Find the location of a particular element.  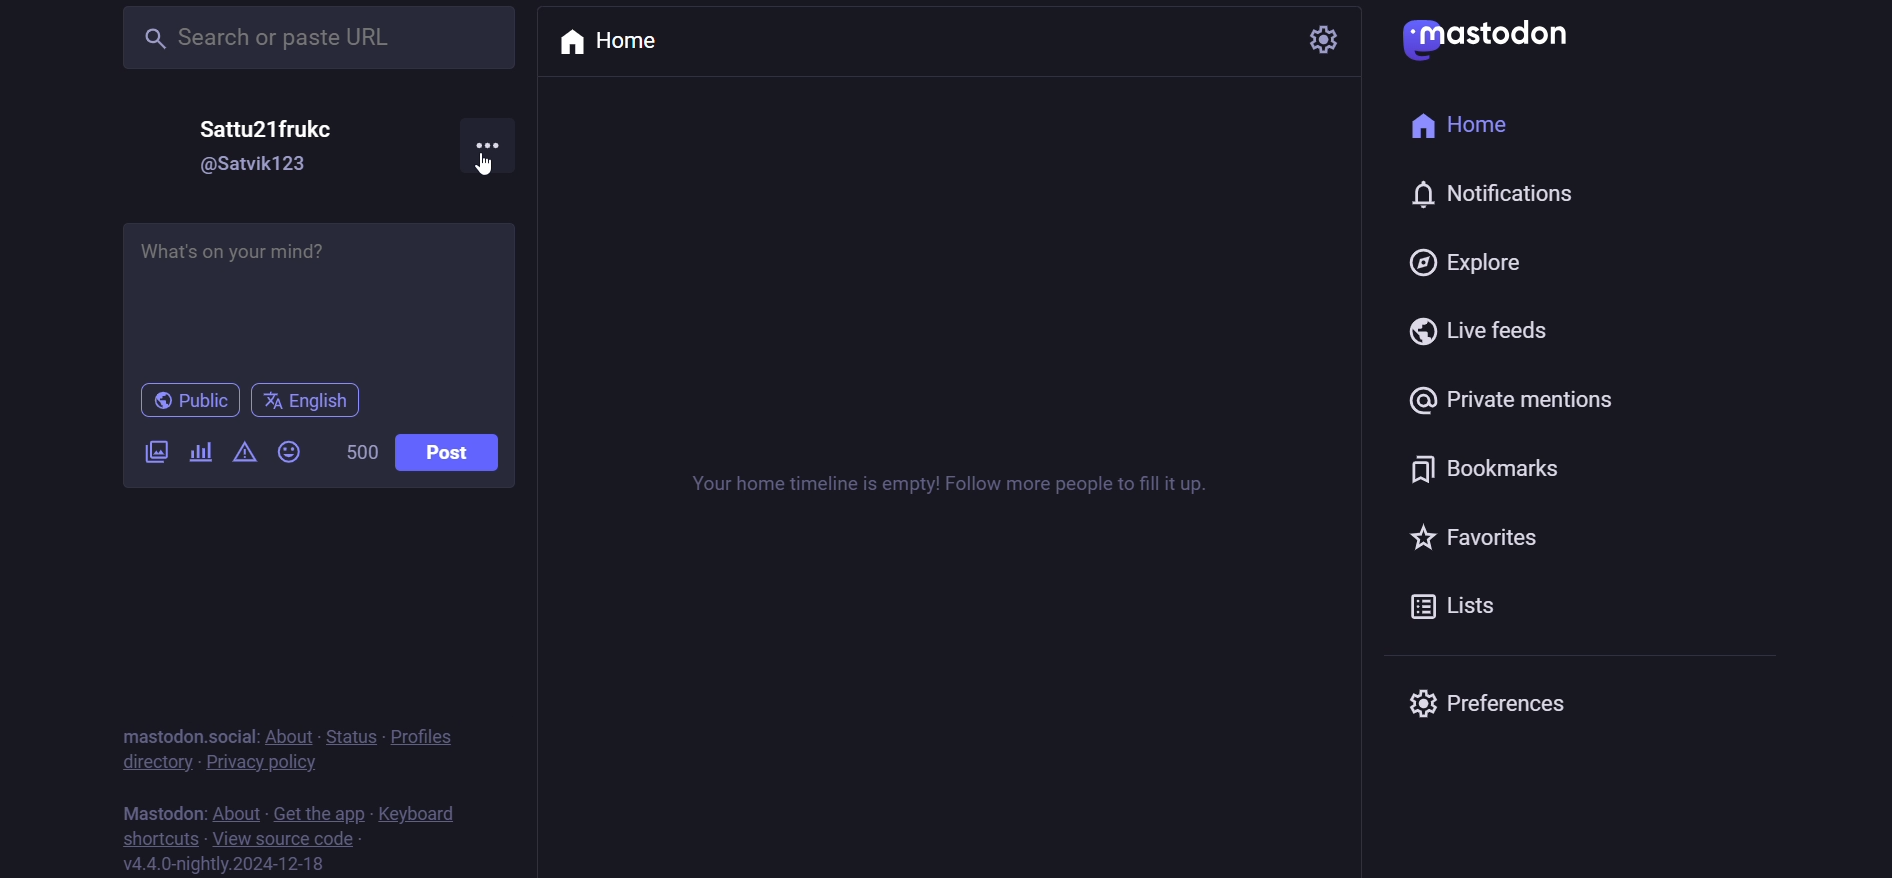

list is located at coordinates (1459, 603).